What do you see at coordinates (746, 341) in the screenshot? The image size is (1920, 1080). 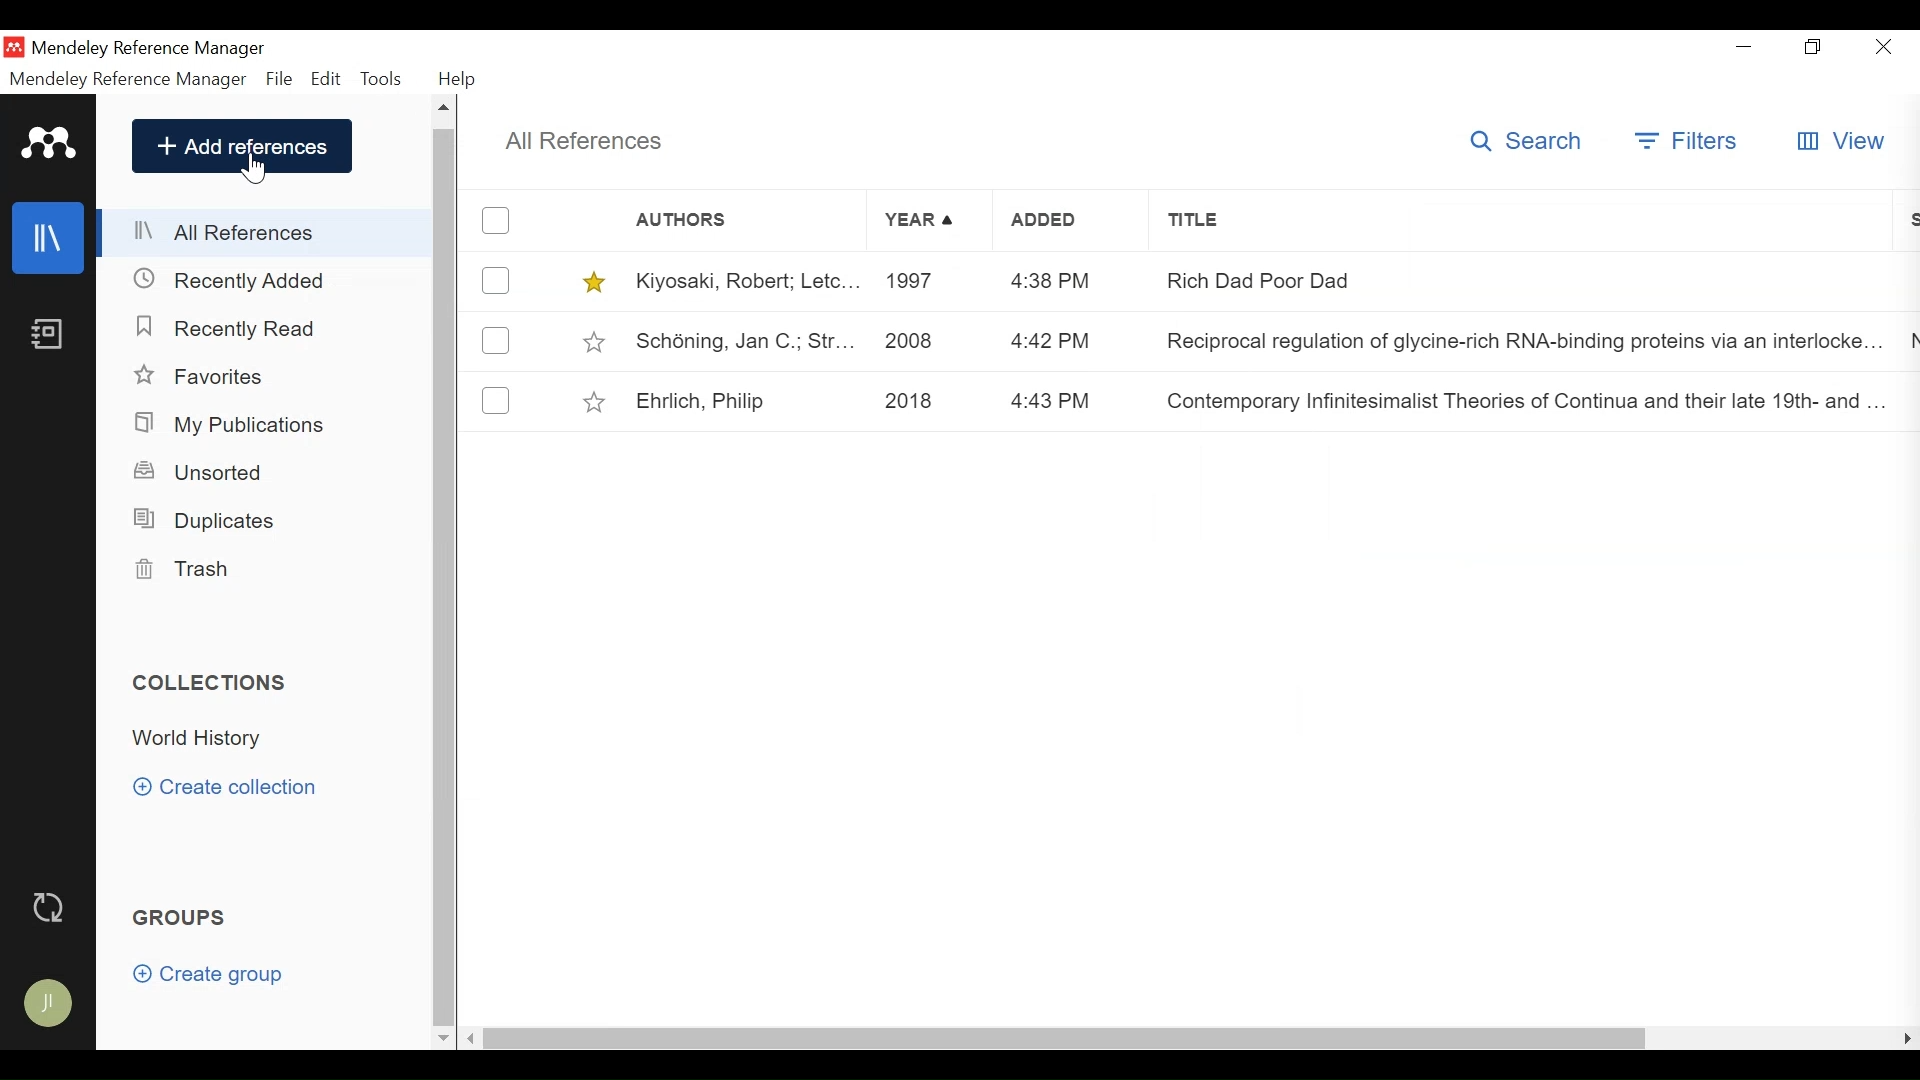 I see `Schéning, Jan C.; Str...` at bounding box center [746, 341].